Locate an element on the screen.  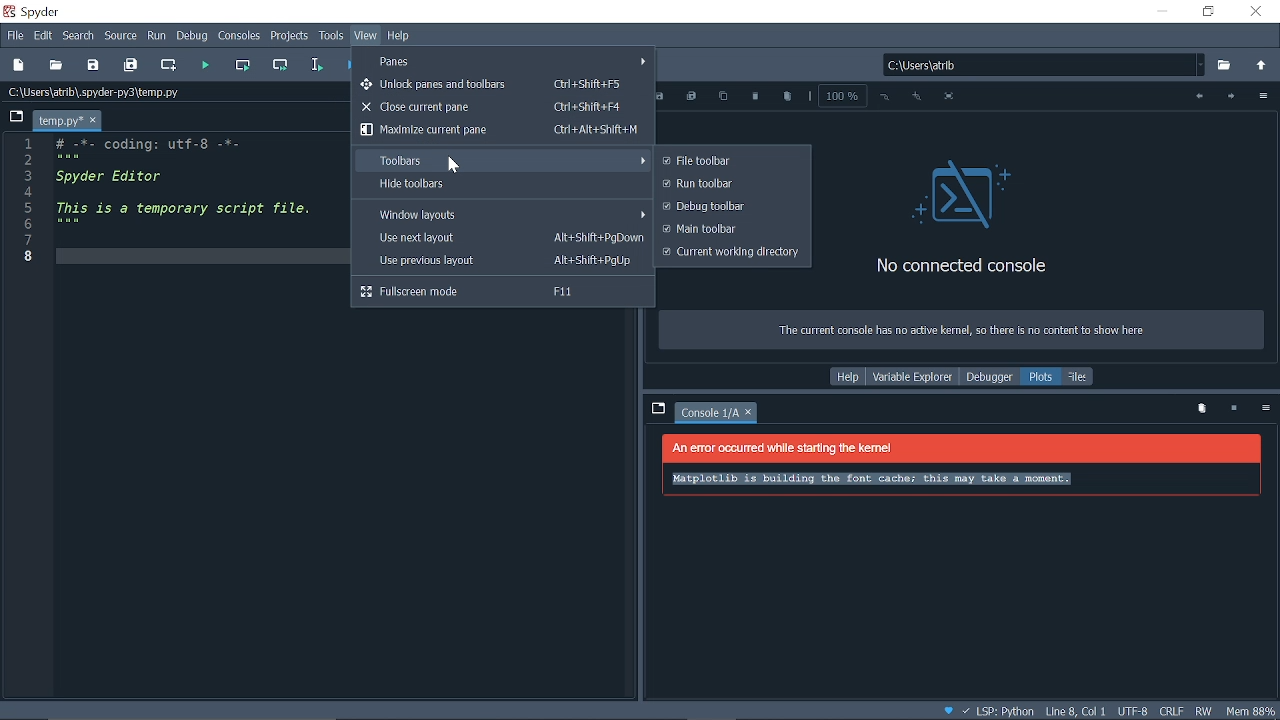
No connected console is located at coordinates (968, 216).